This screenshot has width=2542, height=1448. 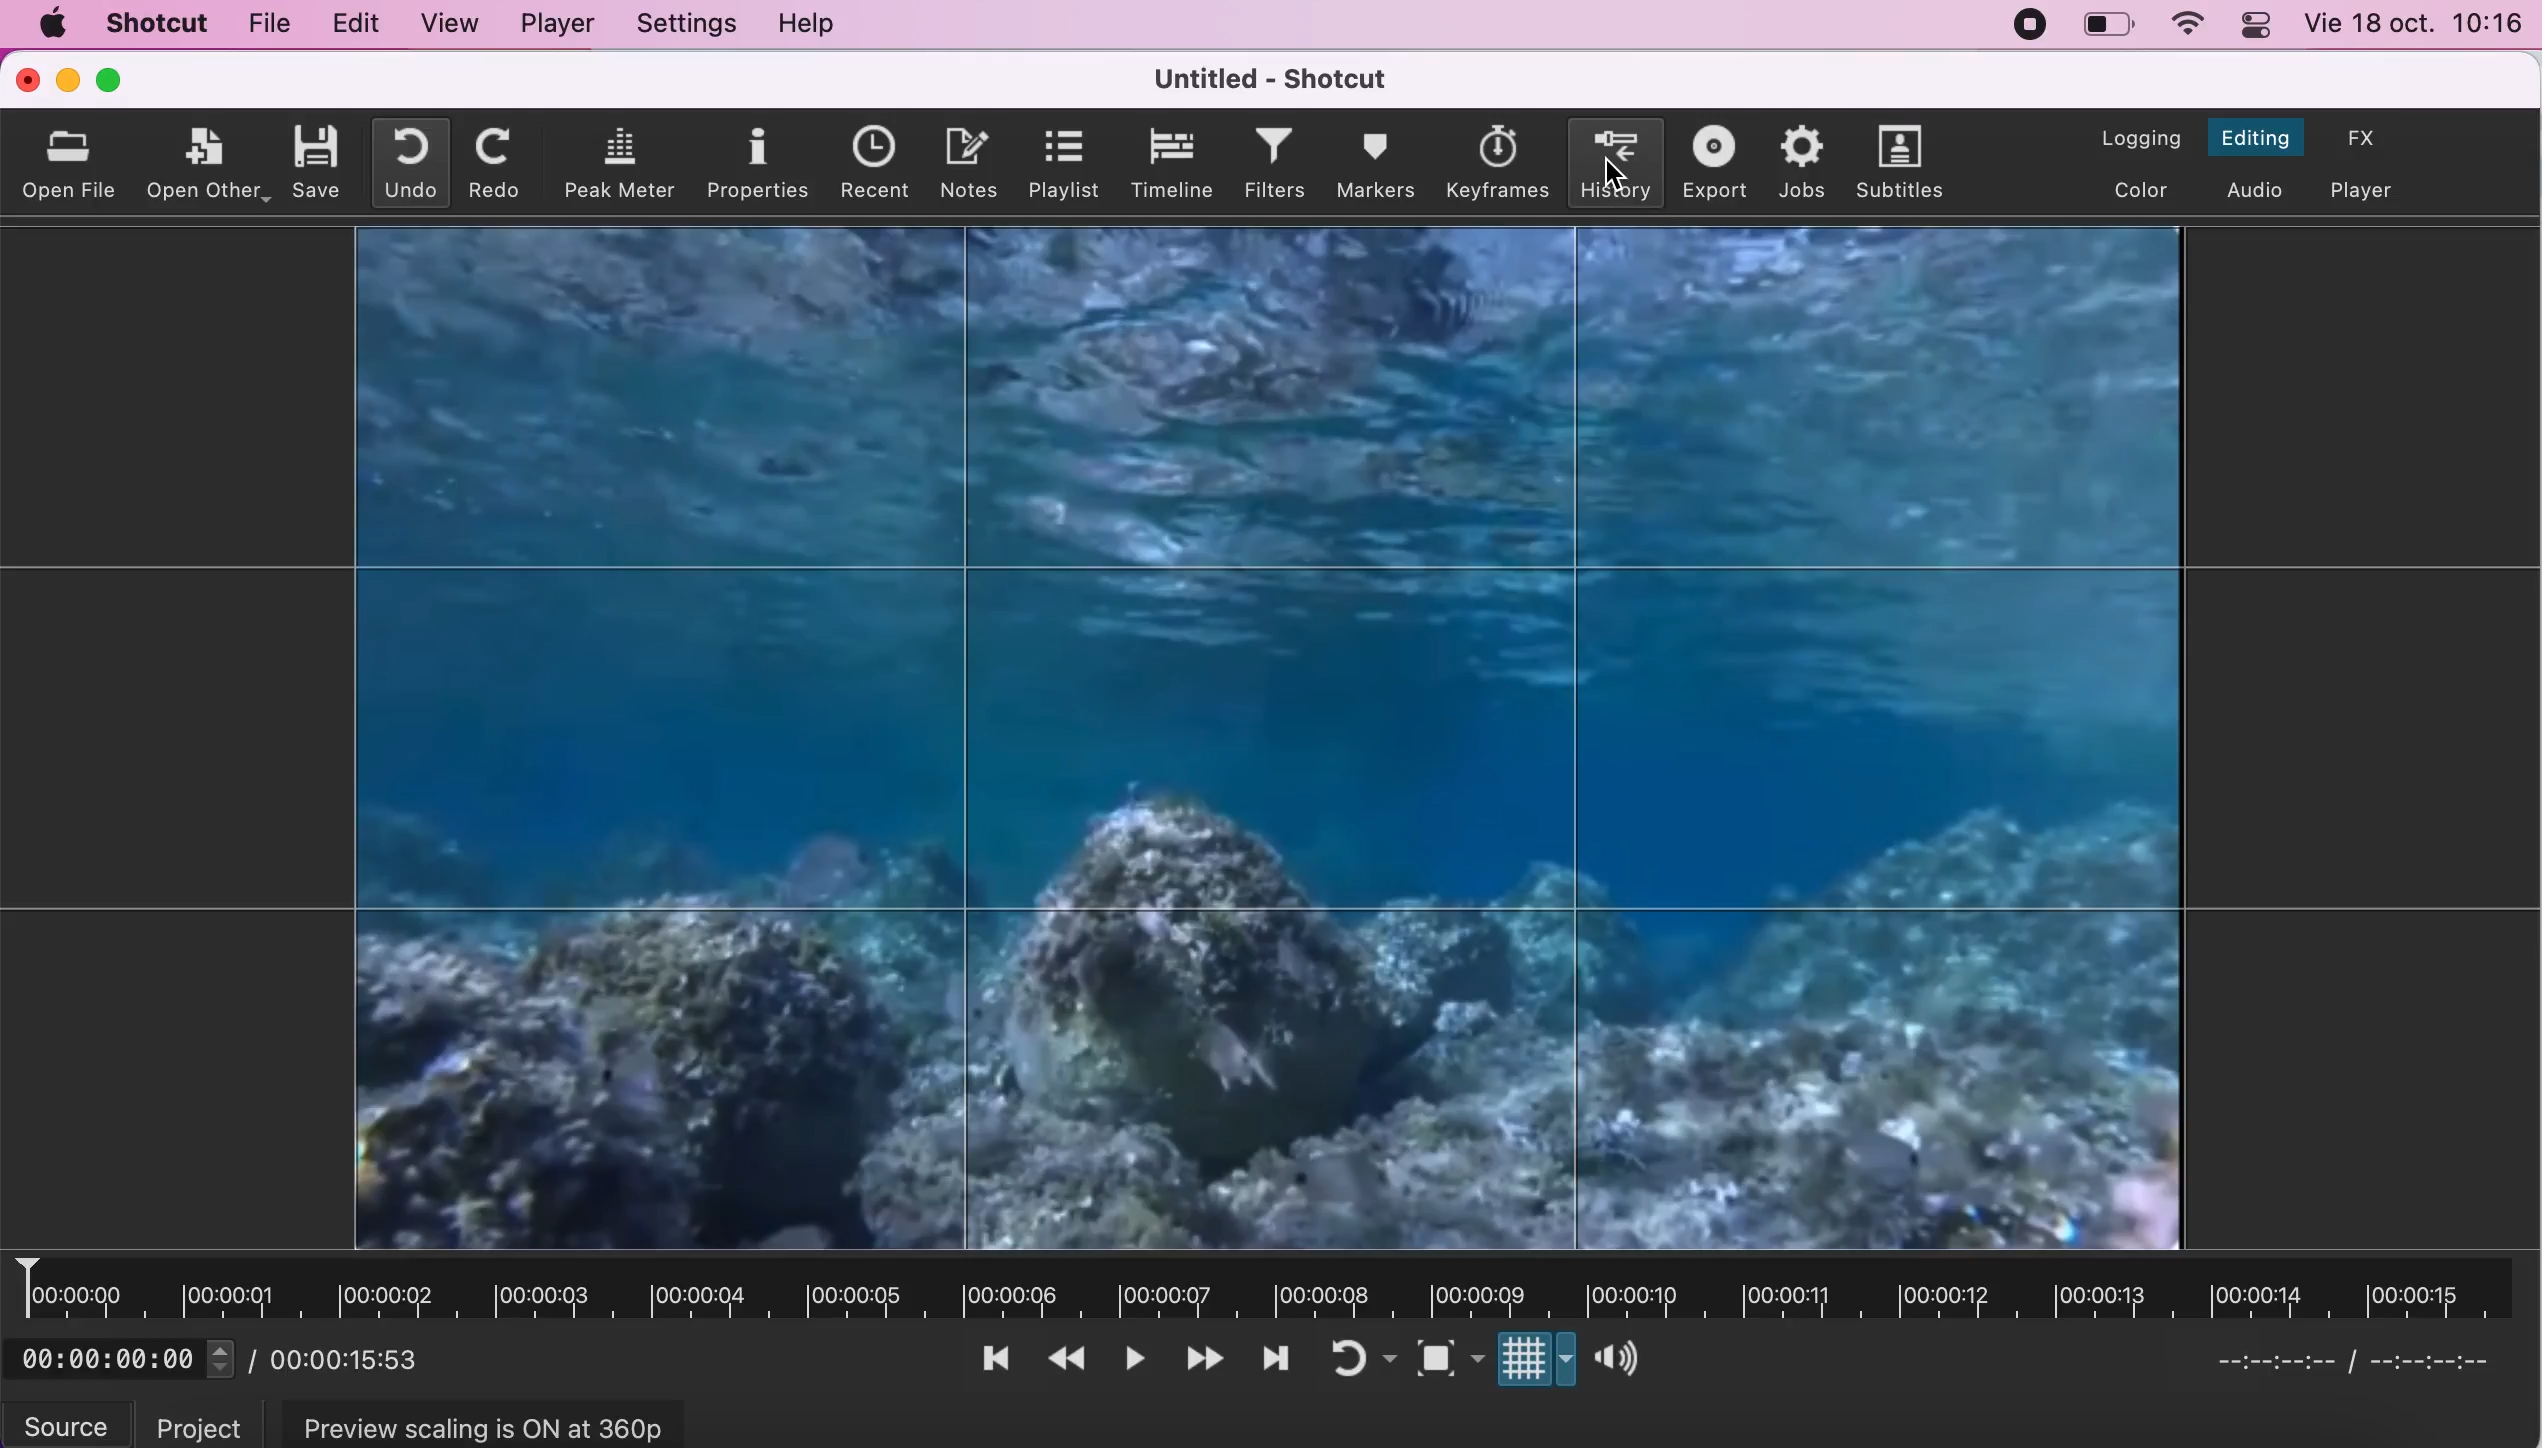 I want to click on toggle grid display on the player, so click(x=1539, y=1362).